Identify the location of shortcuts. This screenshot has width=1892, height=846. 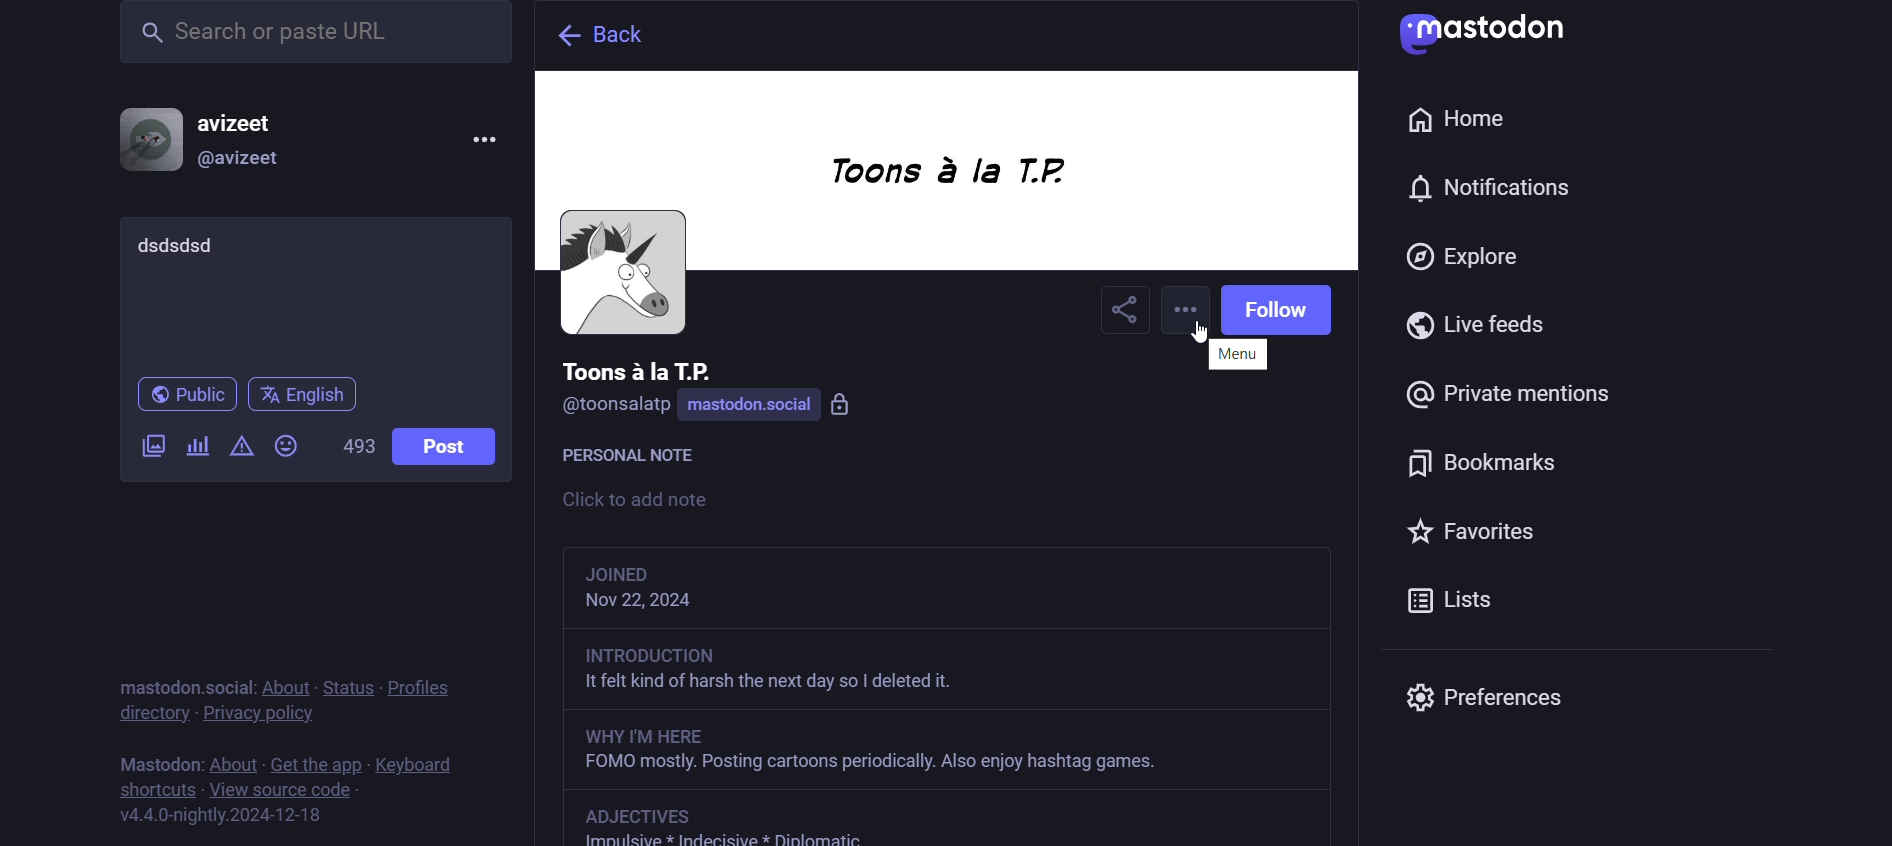
(153, 787).